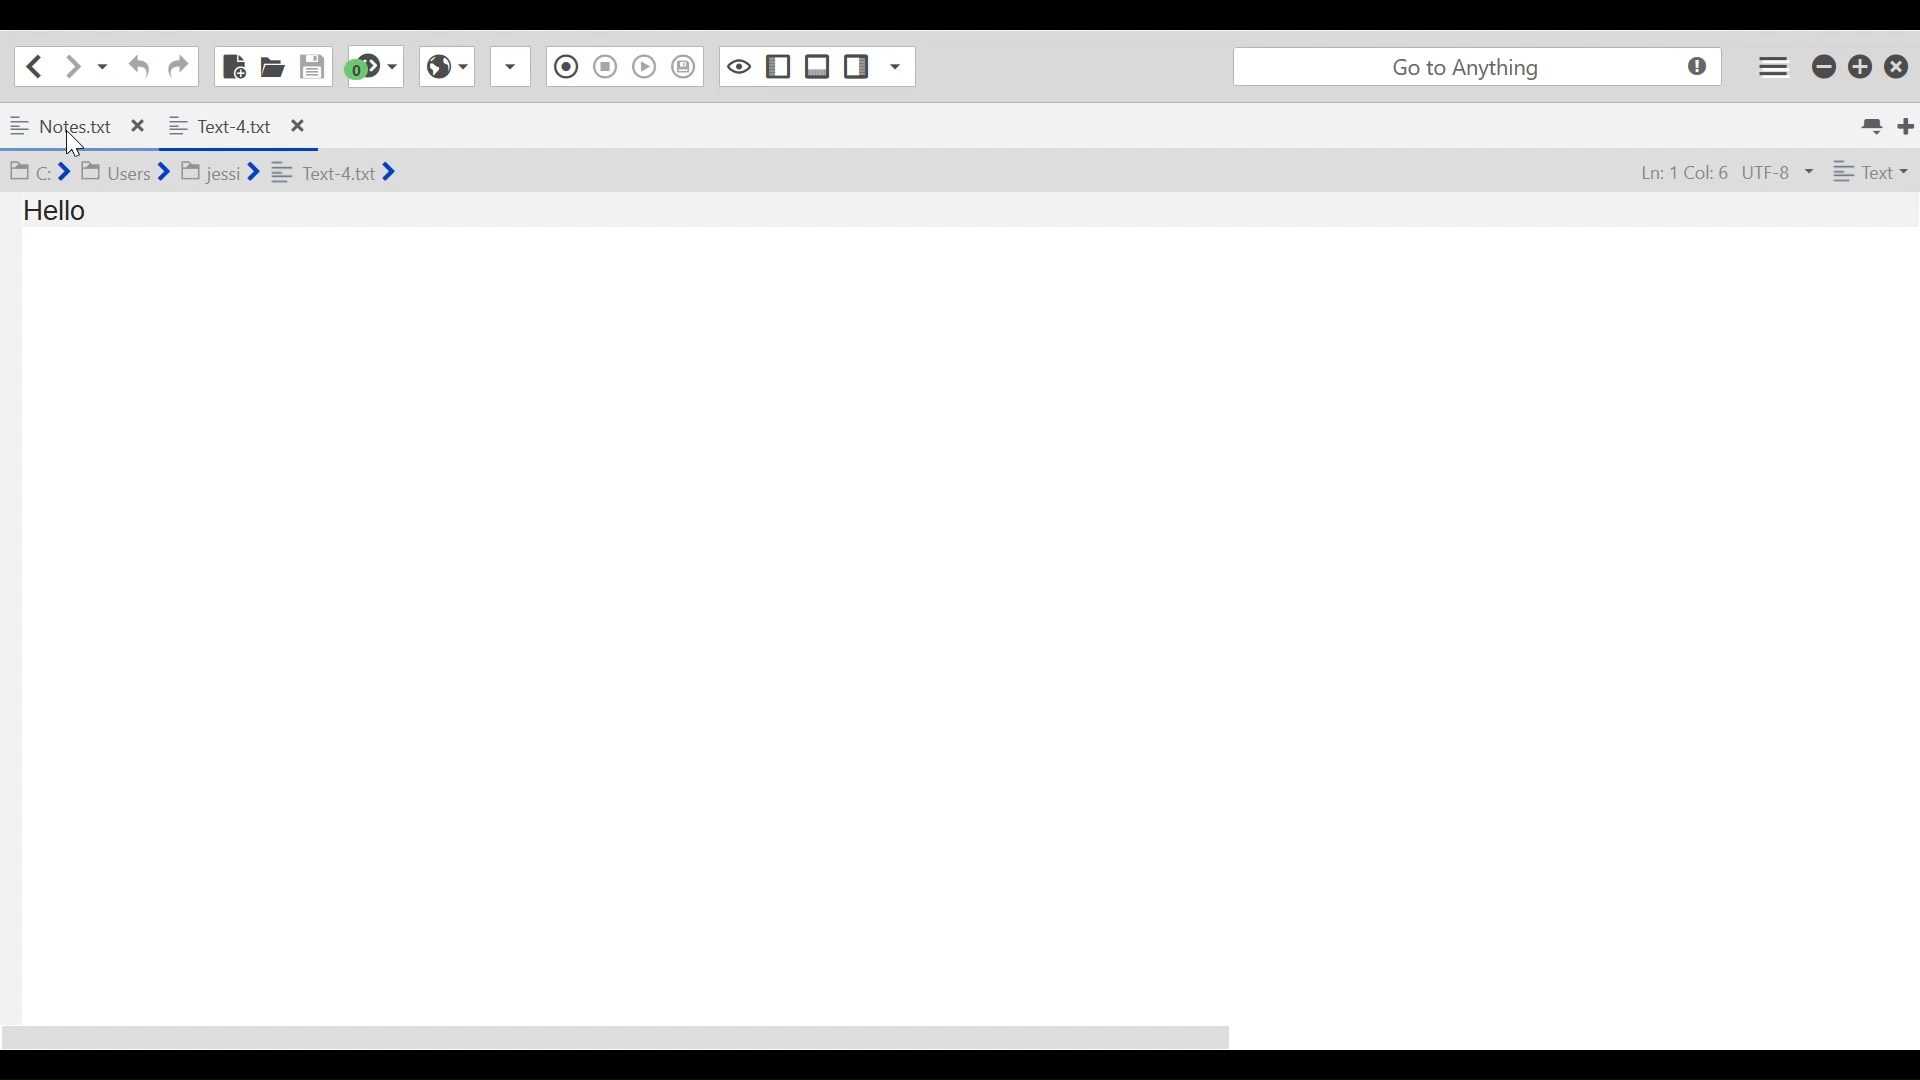  I want to click on List all tabs, so click(1870, 123).